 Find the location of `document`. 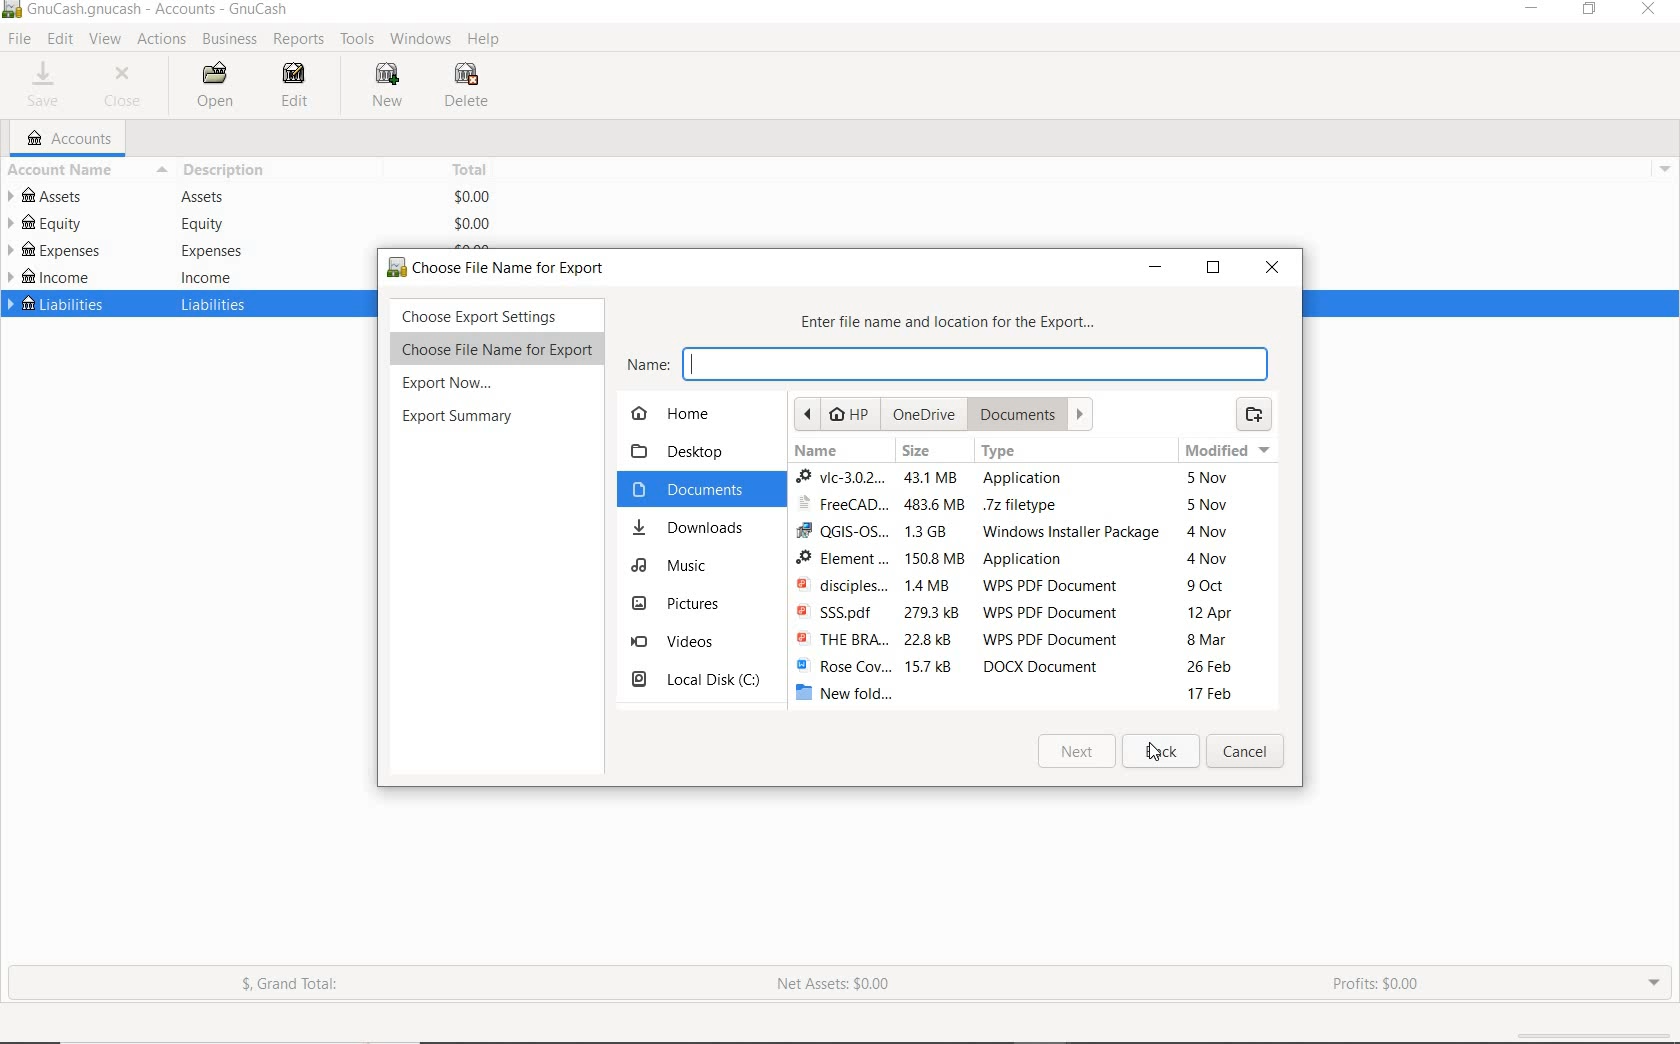

document is located at coordinates (1024, 416).